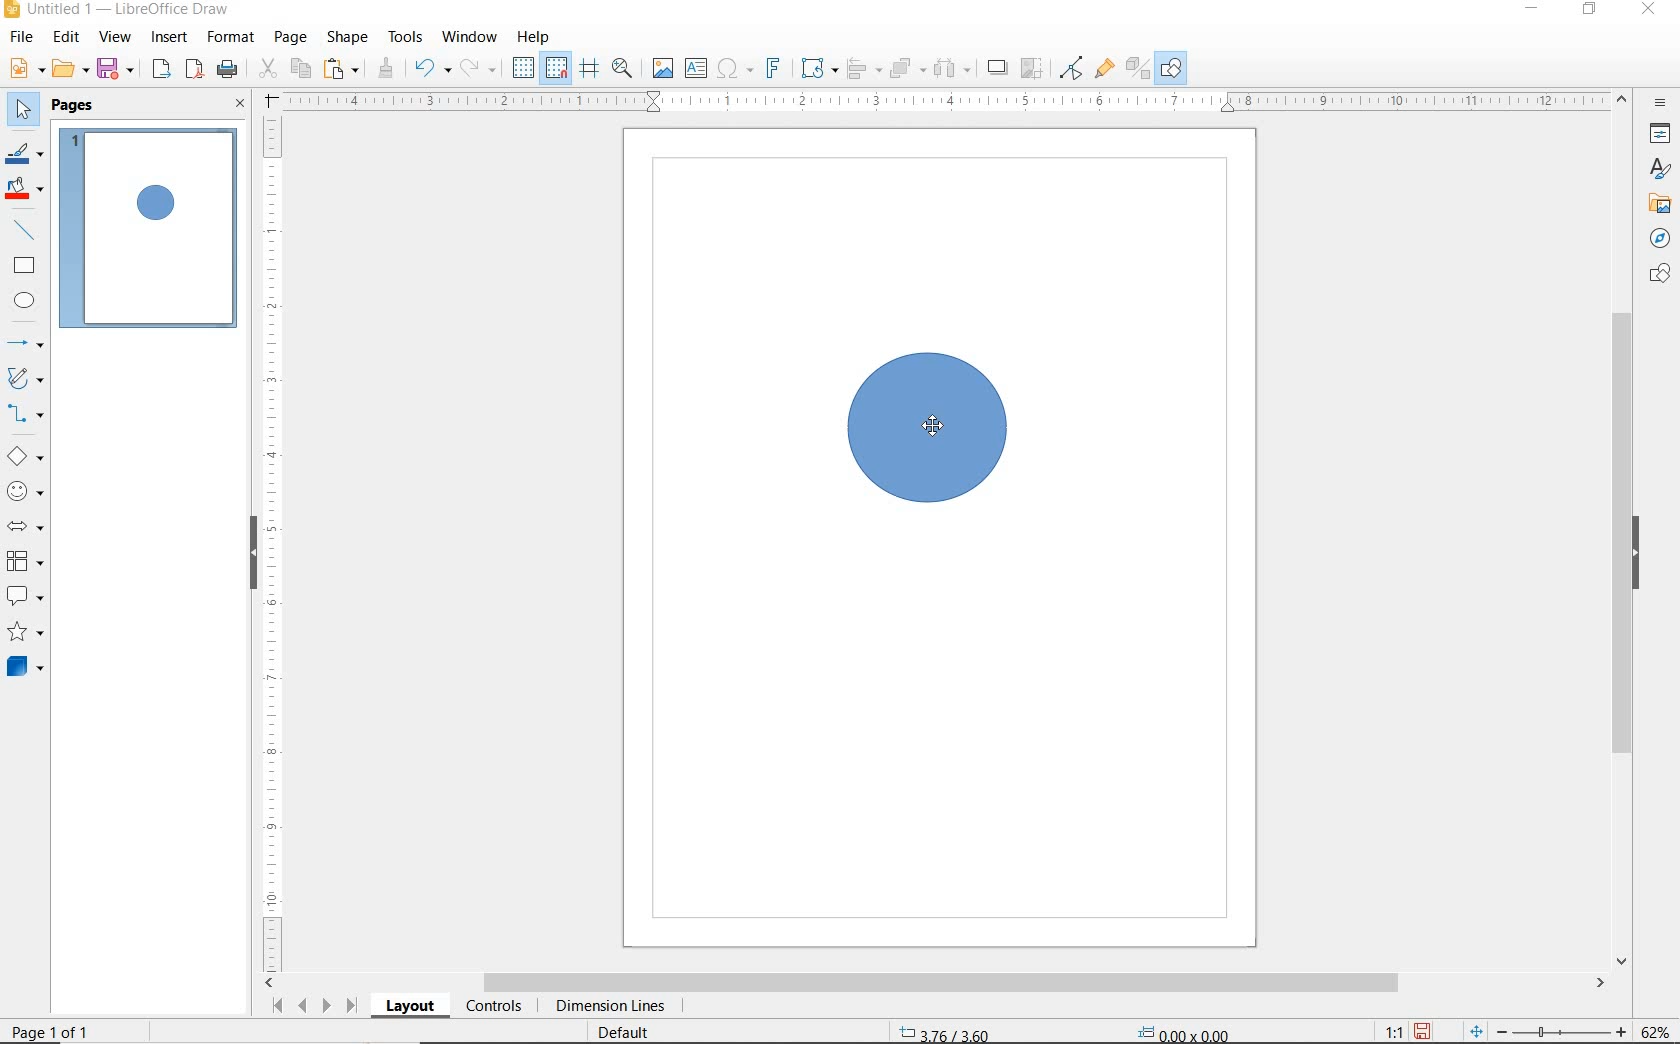 This screenshot has height=1044, width=1680. Describe the element at coordinates (170, 38) in the screenshot. I see `INSERT` at that location.